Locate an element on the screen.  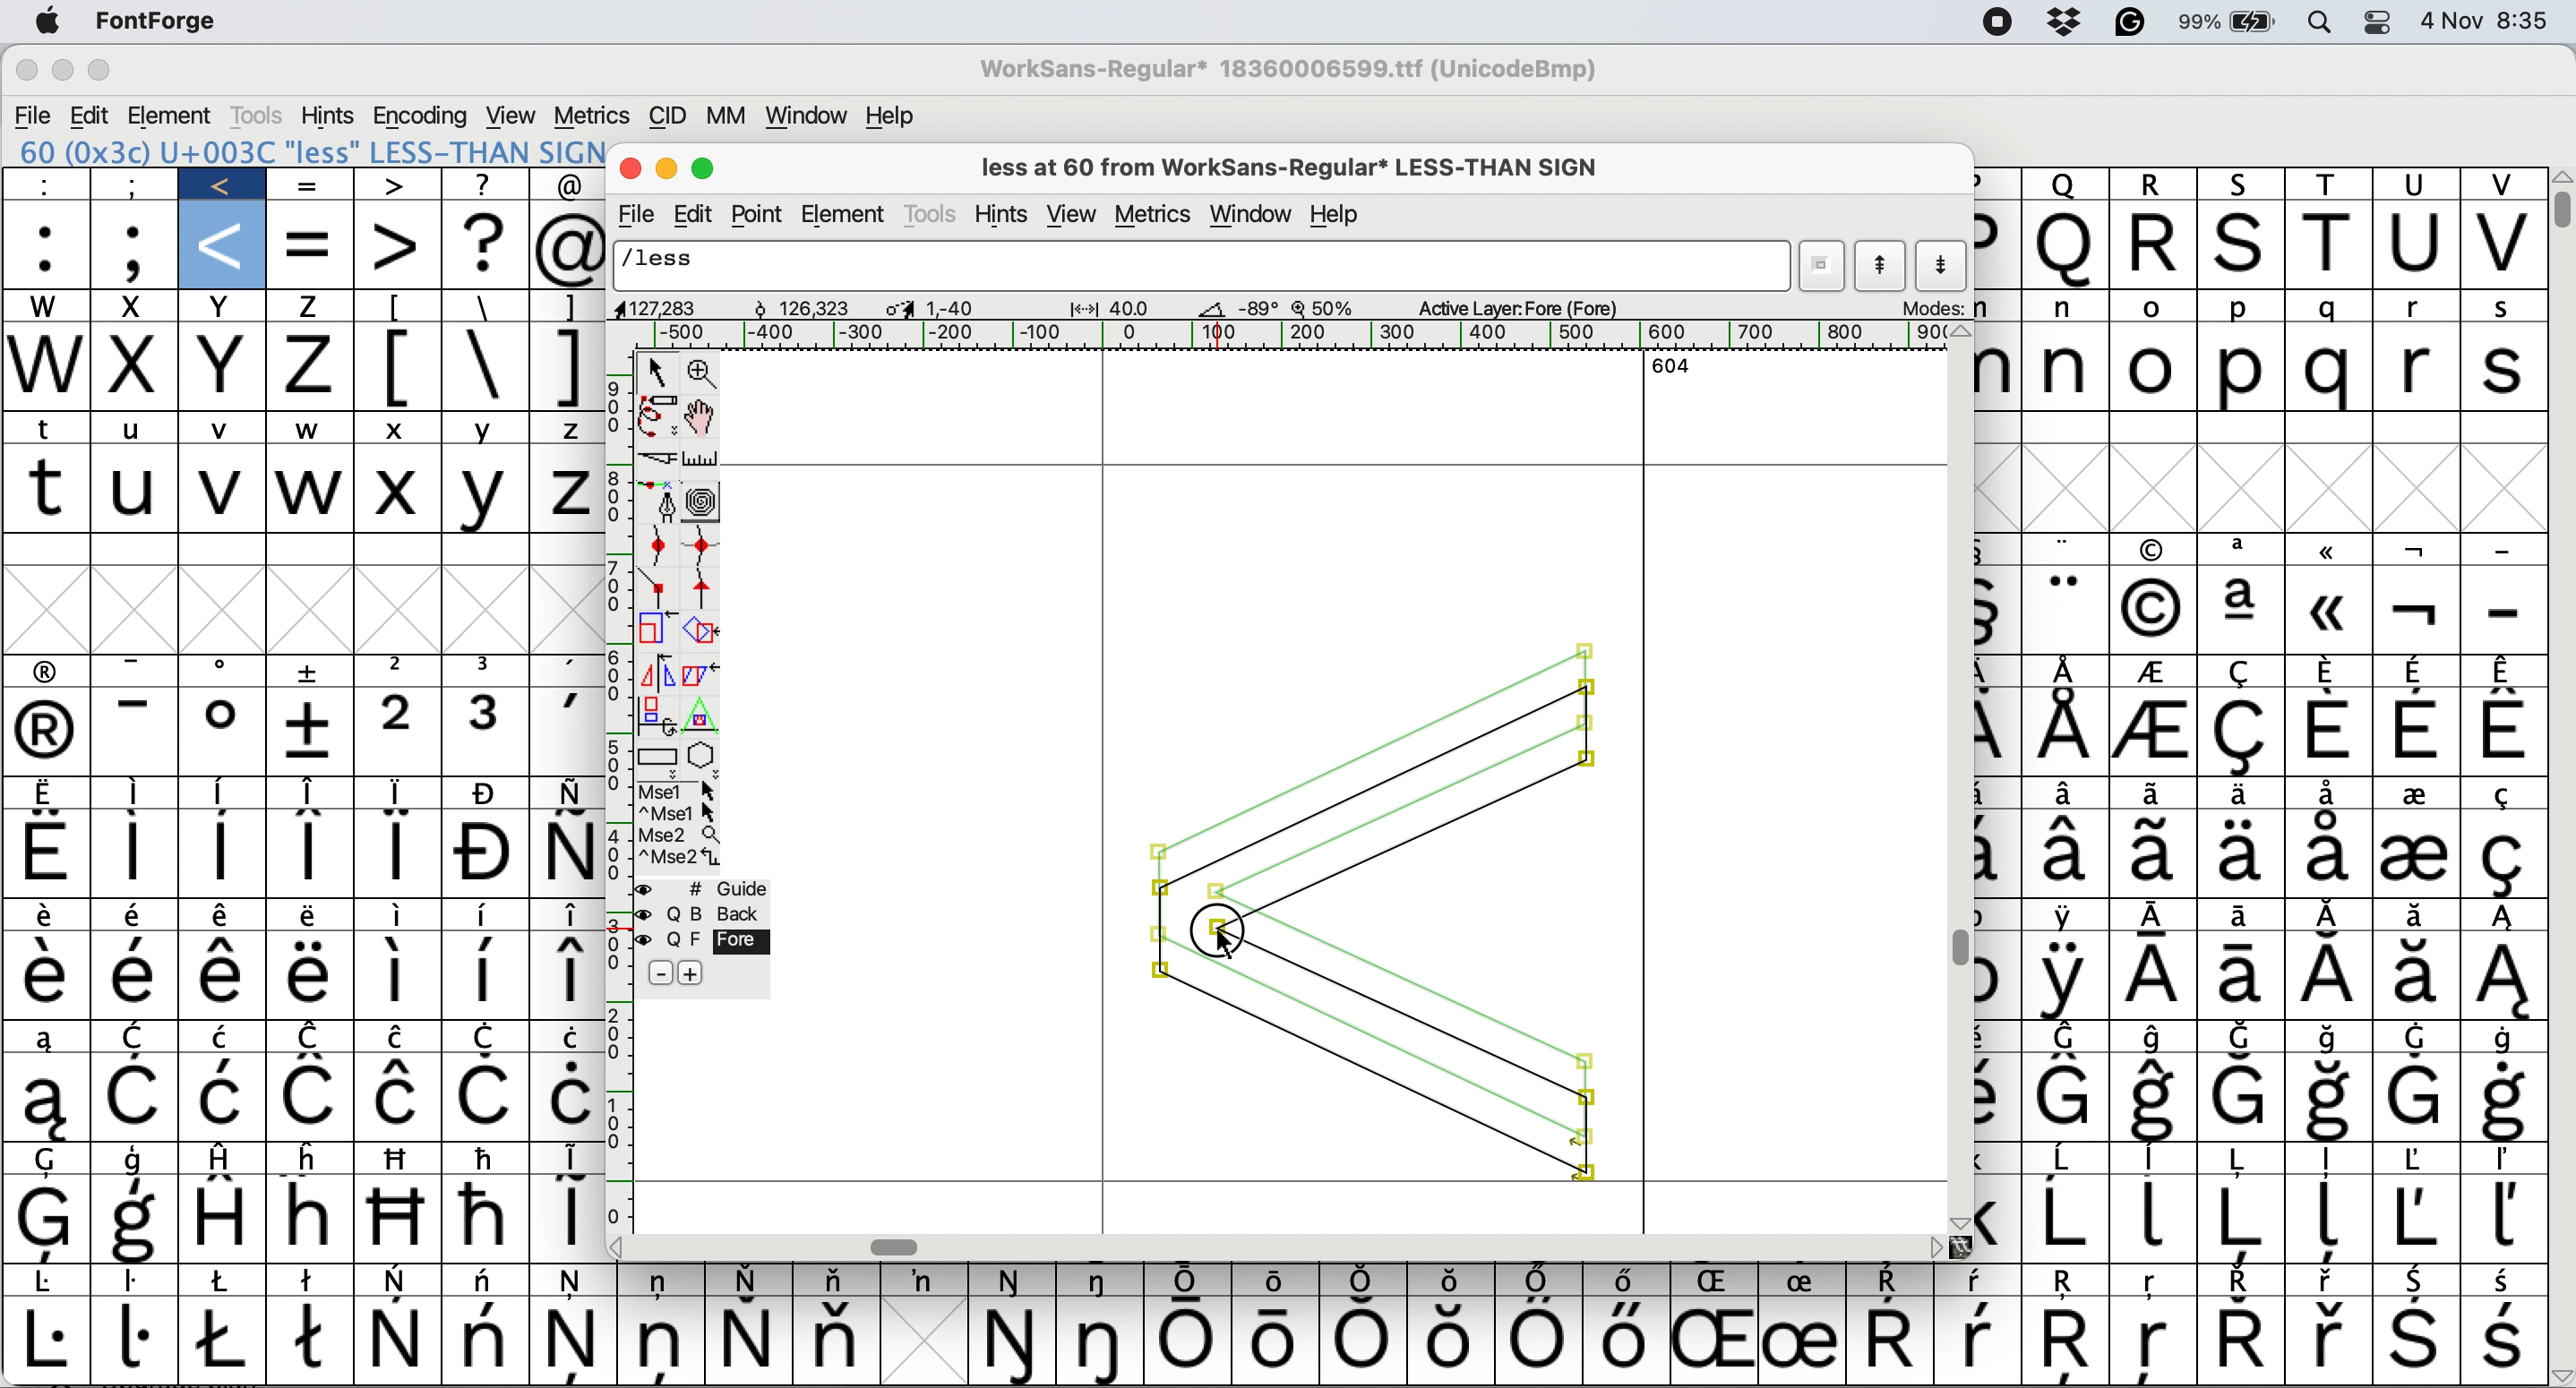
control center is located at coordinates (2384, 22).